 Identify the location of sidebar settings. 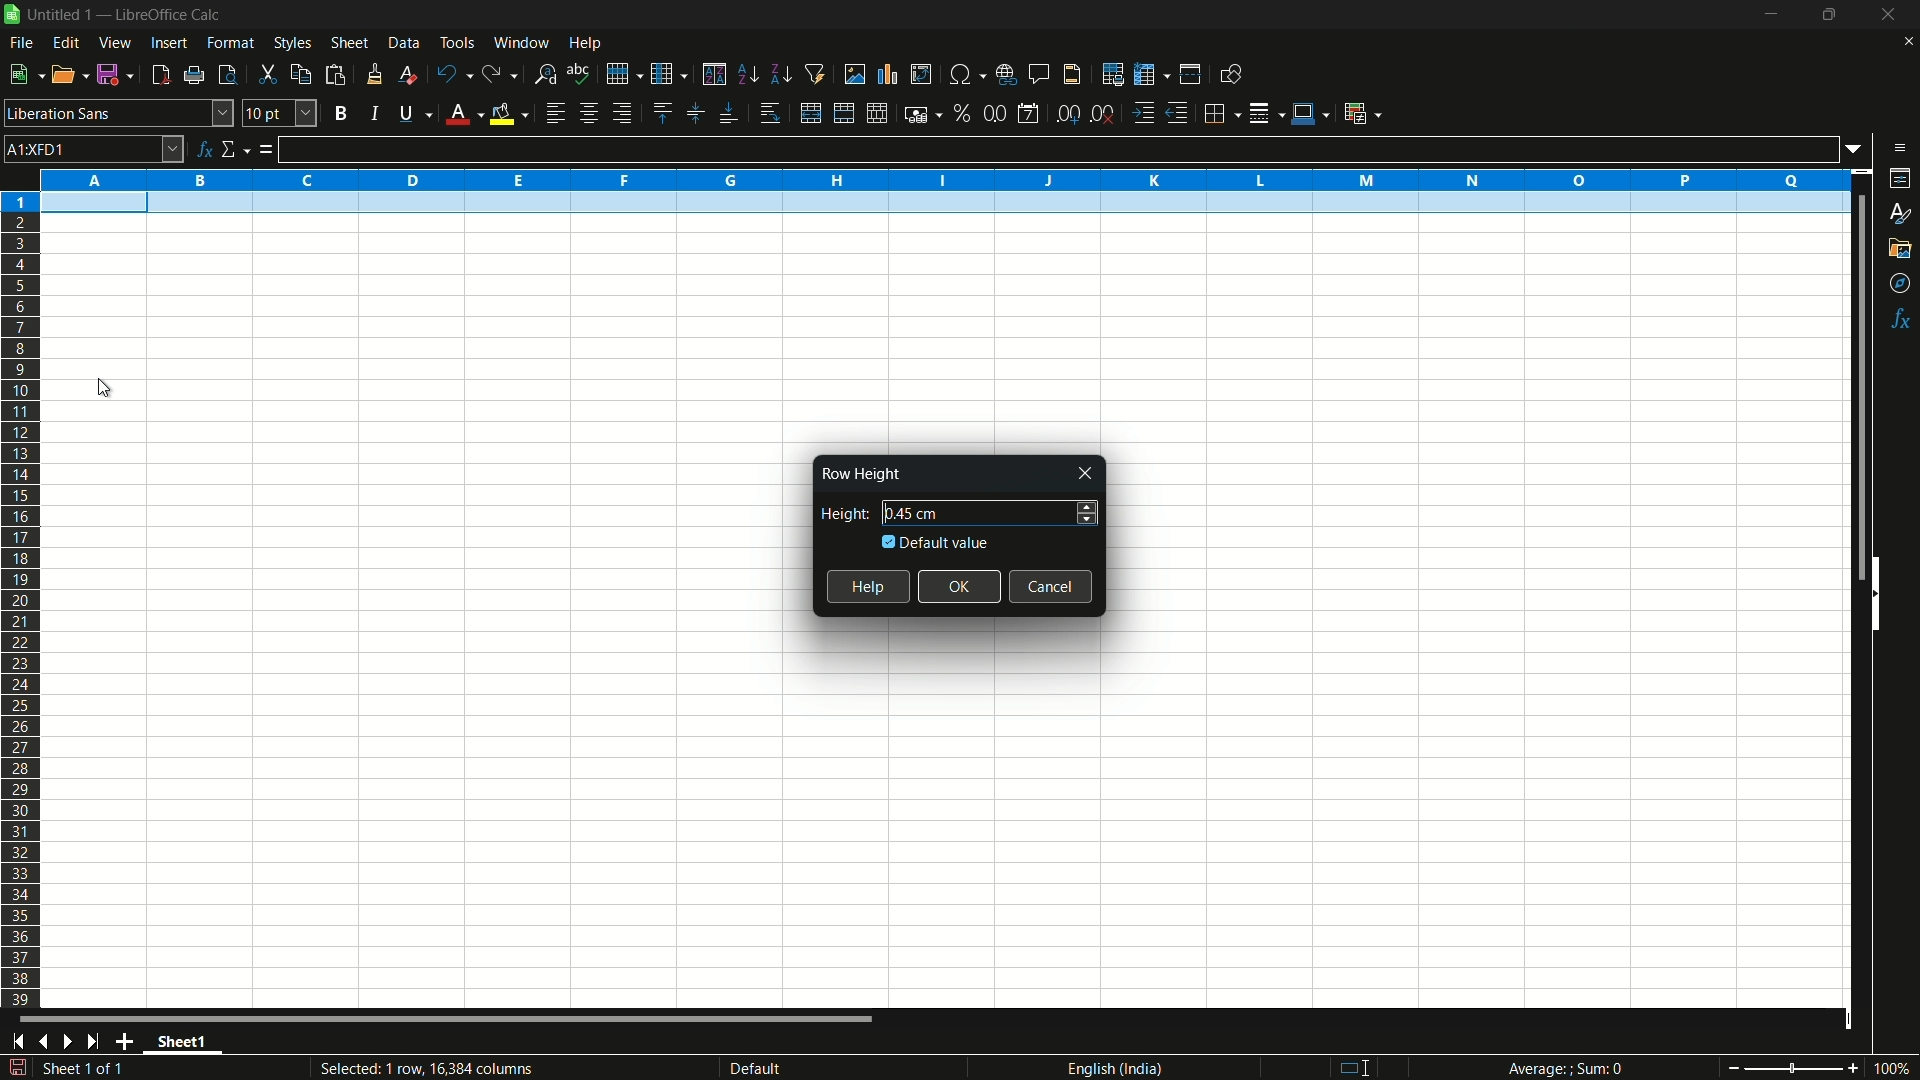
(1899, 148).